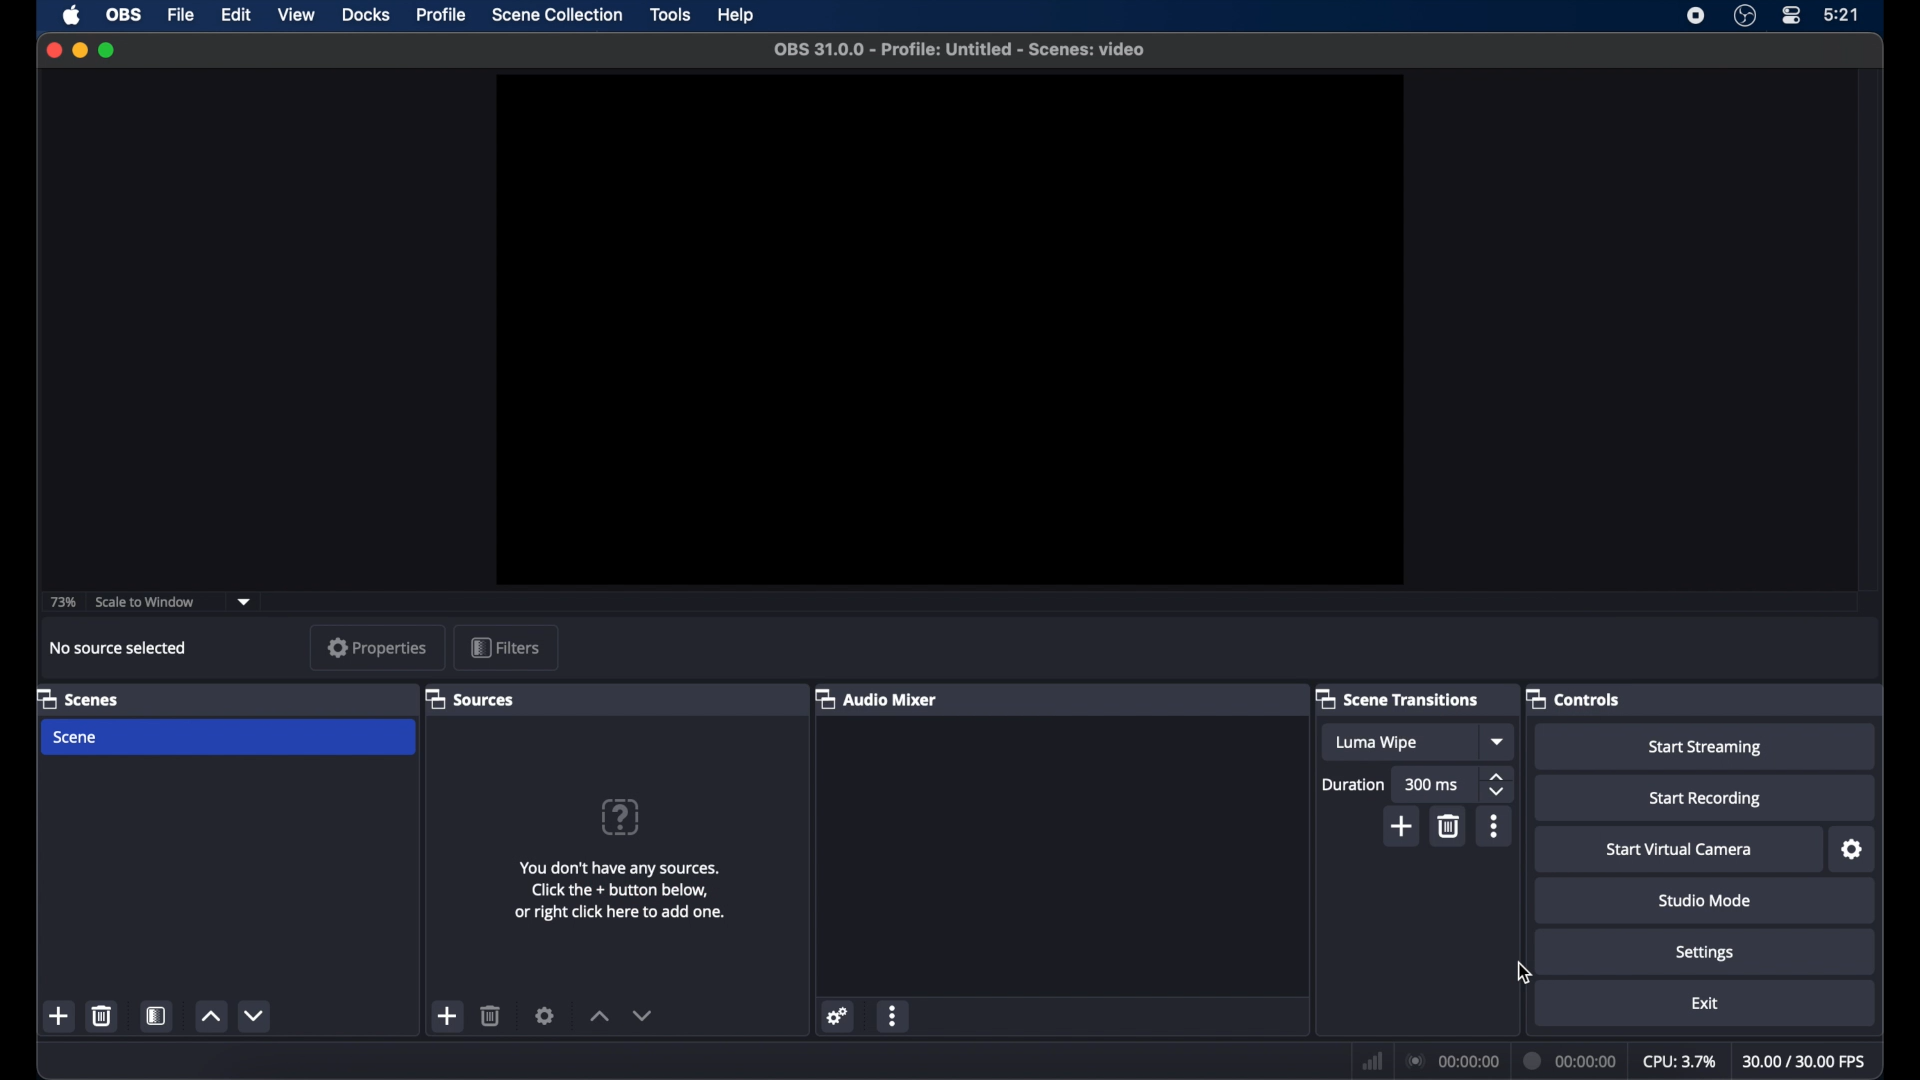  I want to click on increment, so click(209, 1017).